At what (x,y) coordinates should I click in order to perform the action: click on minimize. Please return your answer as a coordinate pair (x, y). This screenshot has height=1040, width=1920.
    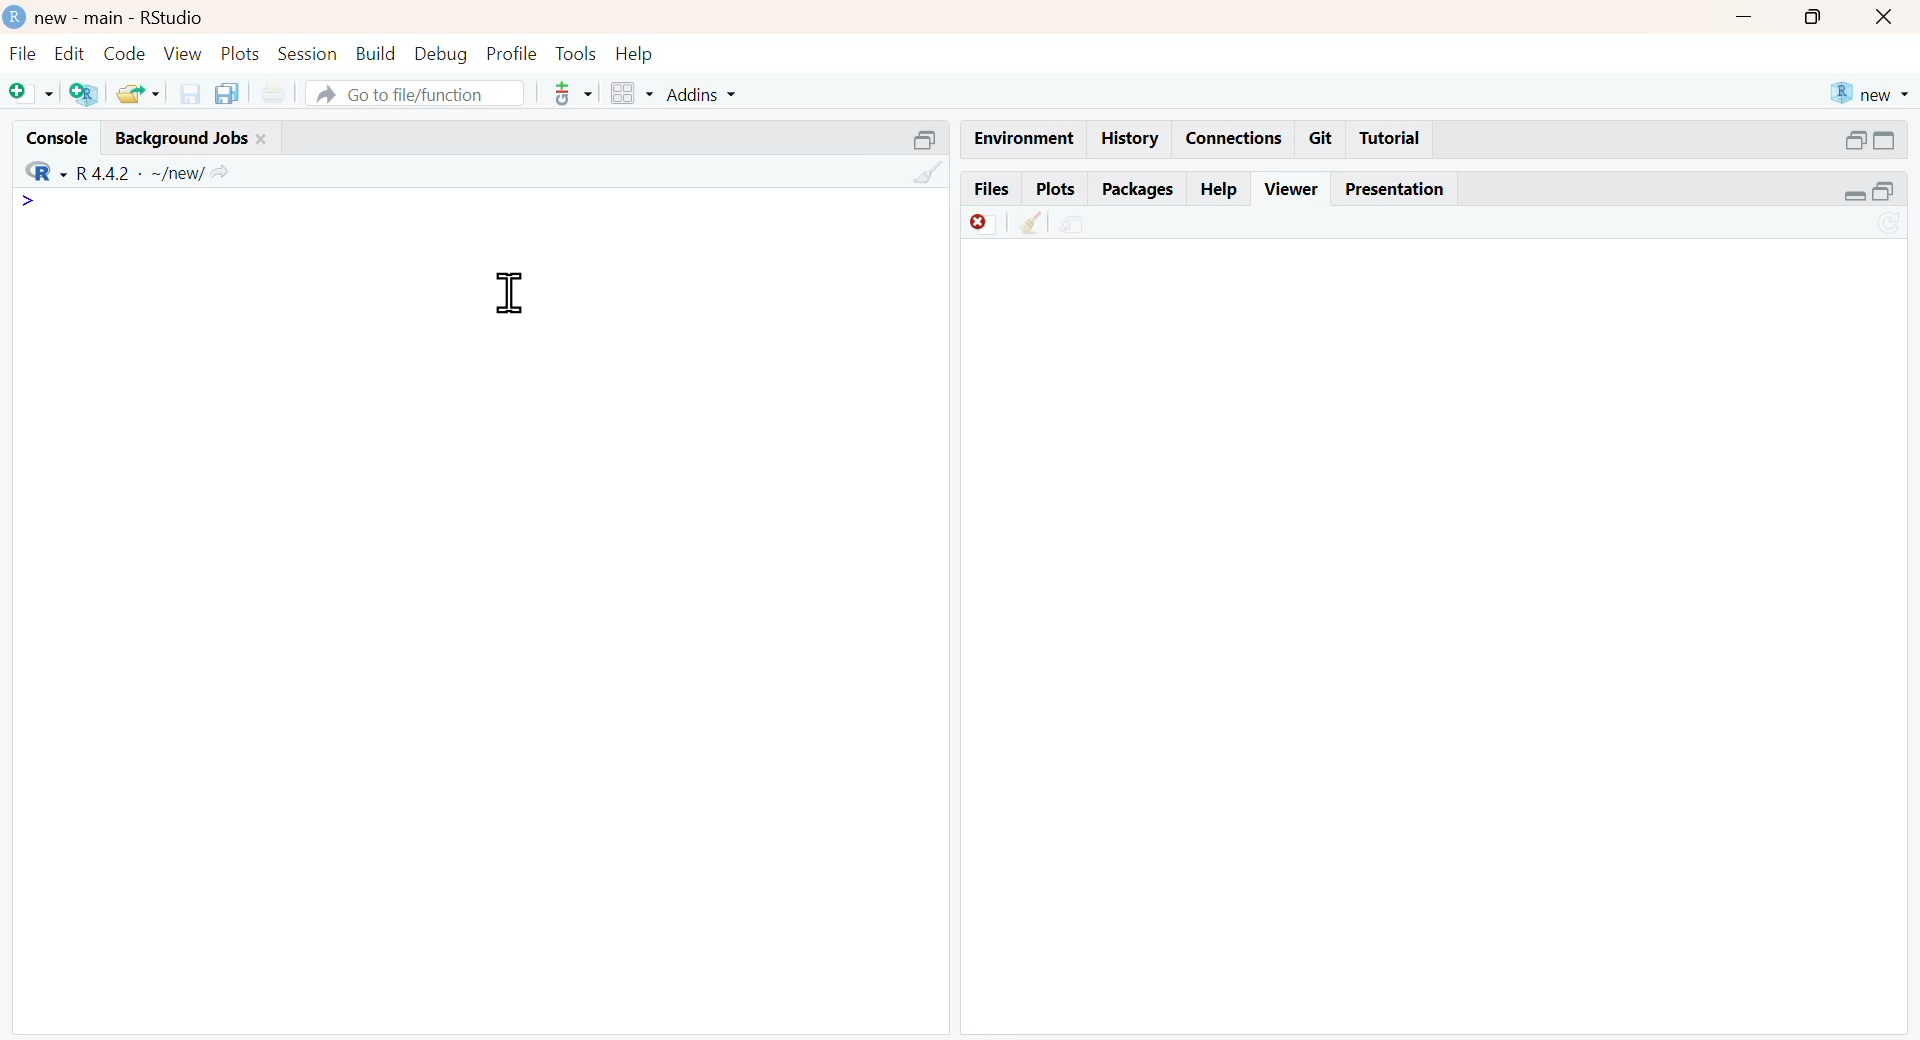
    Looking at the image, I should click on (1747, 17).